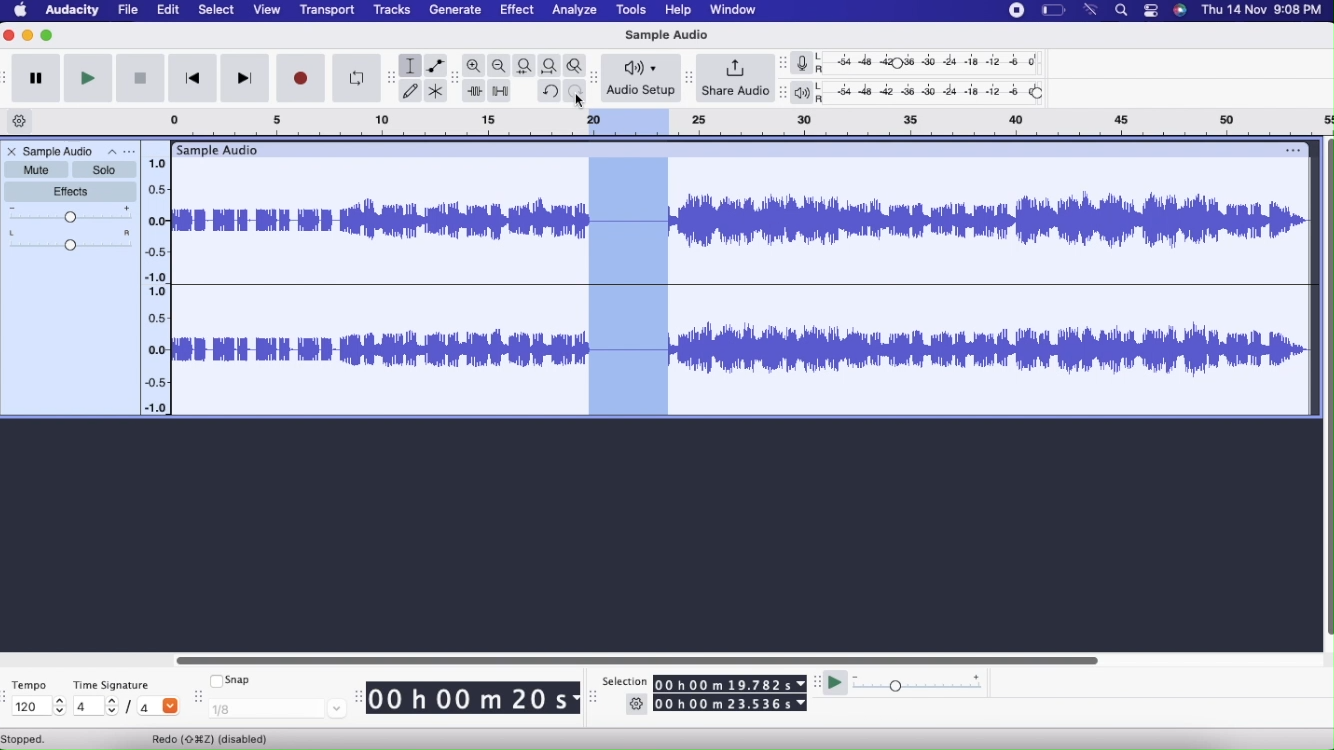  What do you see at coordinates (499, 65) in the screenshot?
I see `Zoom Out` at bounding box center [499, 65].